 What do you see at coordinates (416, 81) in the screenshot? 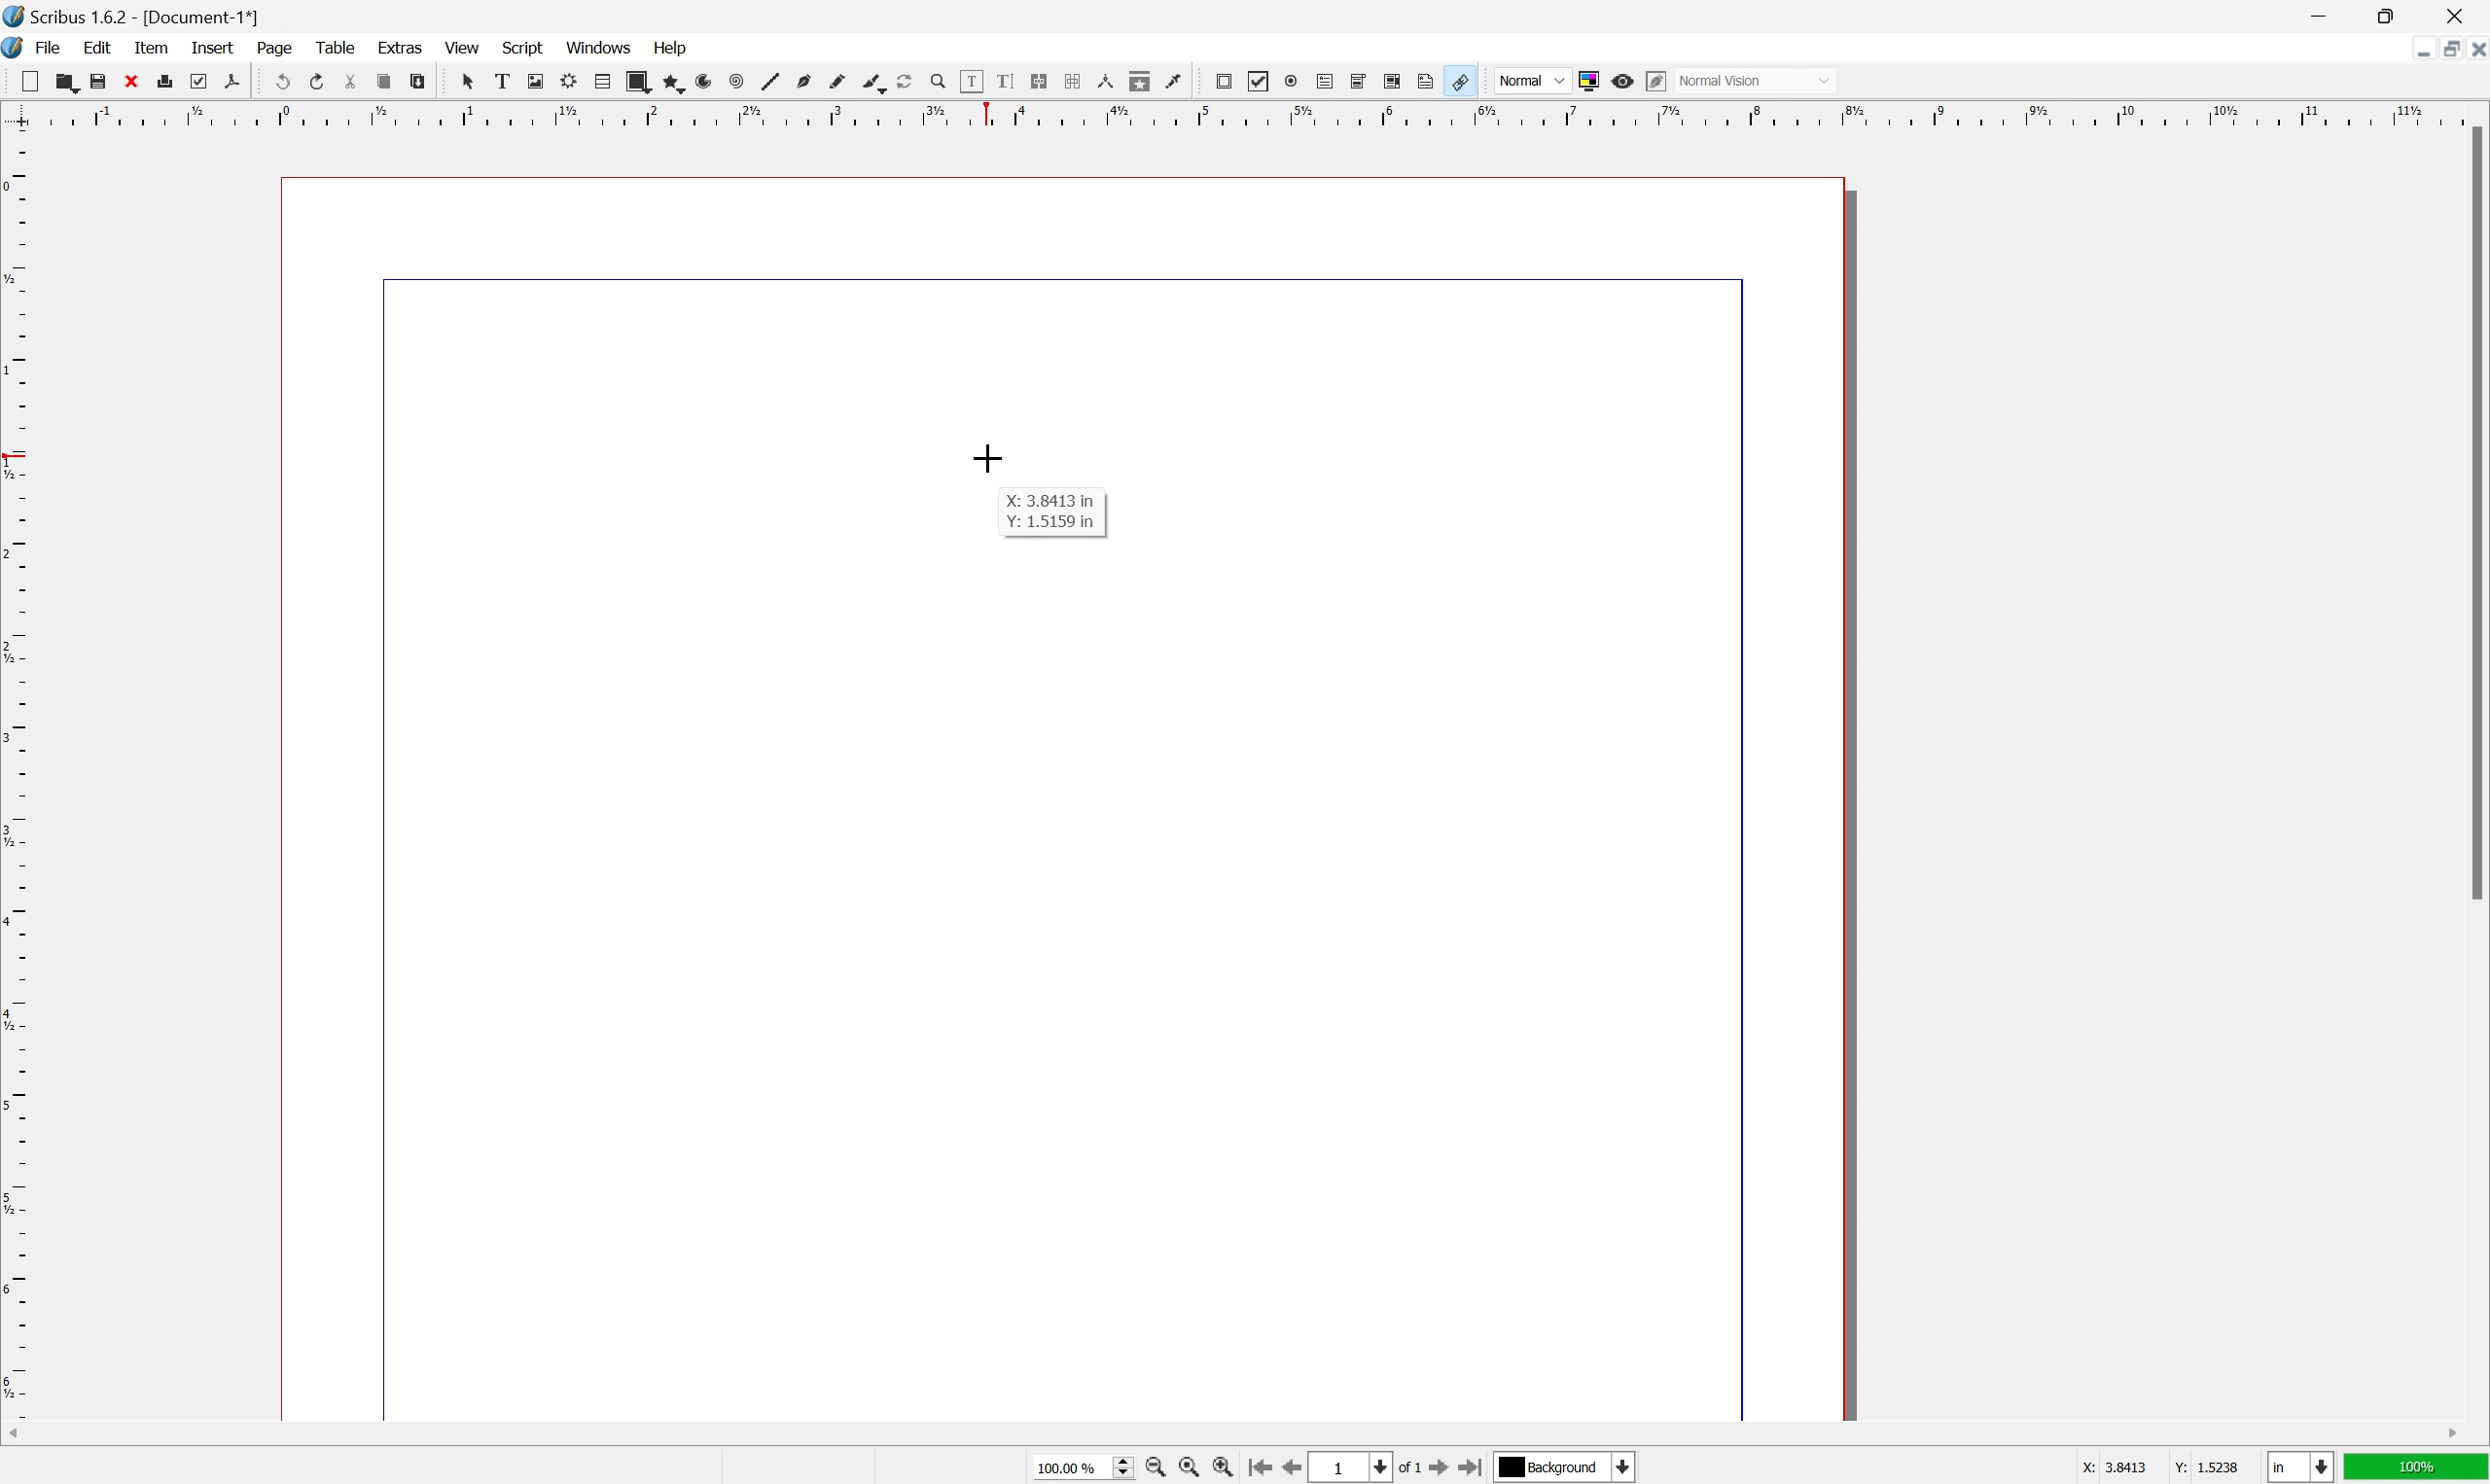
I see `paste` at bounding box center [416, 81].